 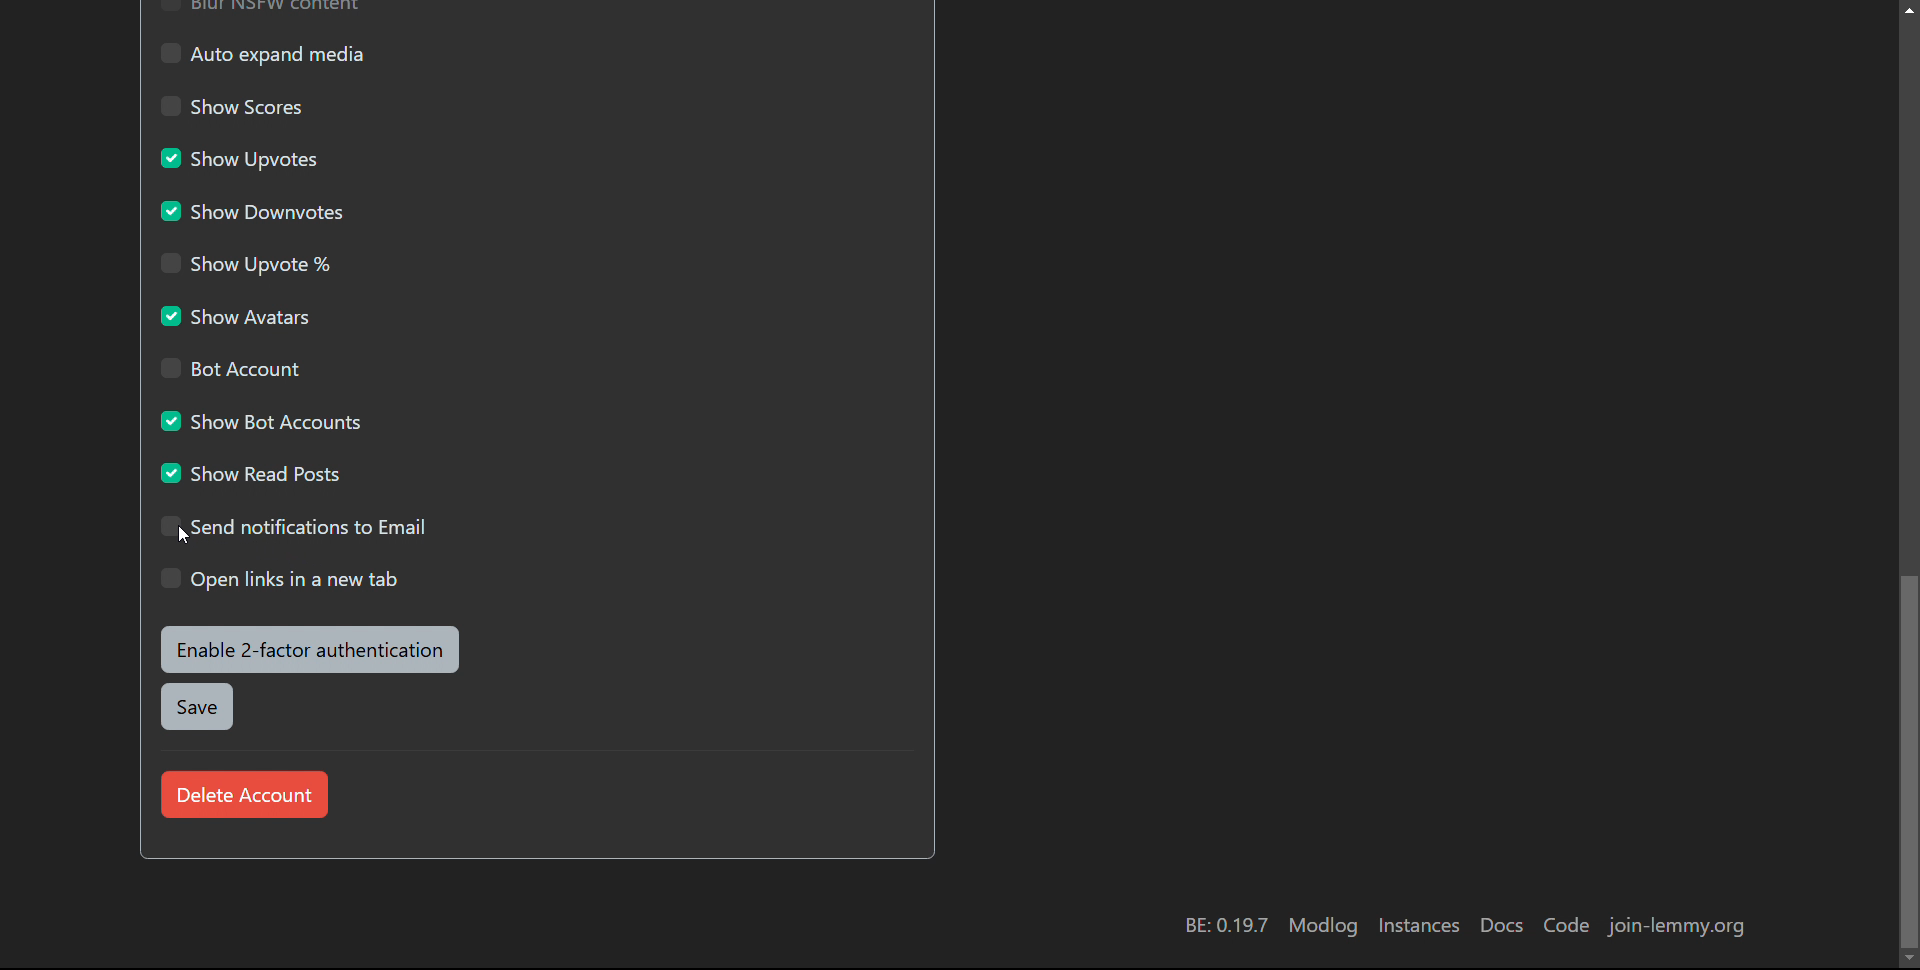 I want to click on show scores, so click(x=237, y=106).